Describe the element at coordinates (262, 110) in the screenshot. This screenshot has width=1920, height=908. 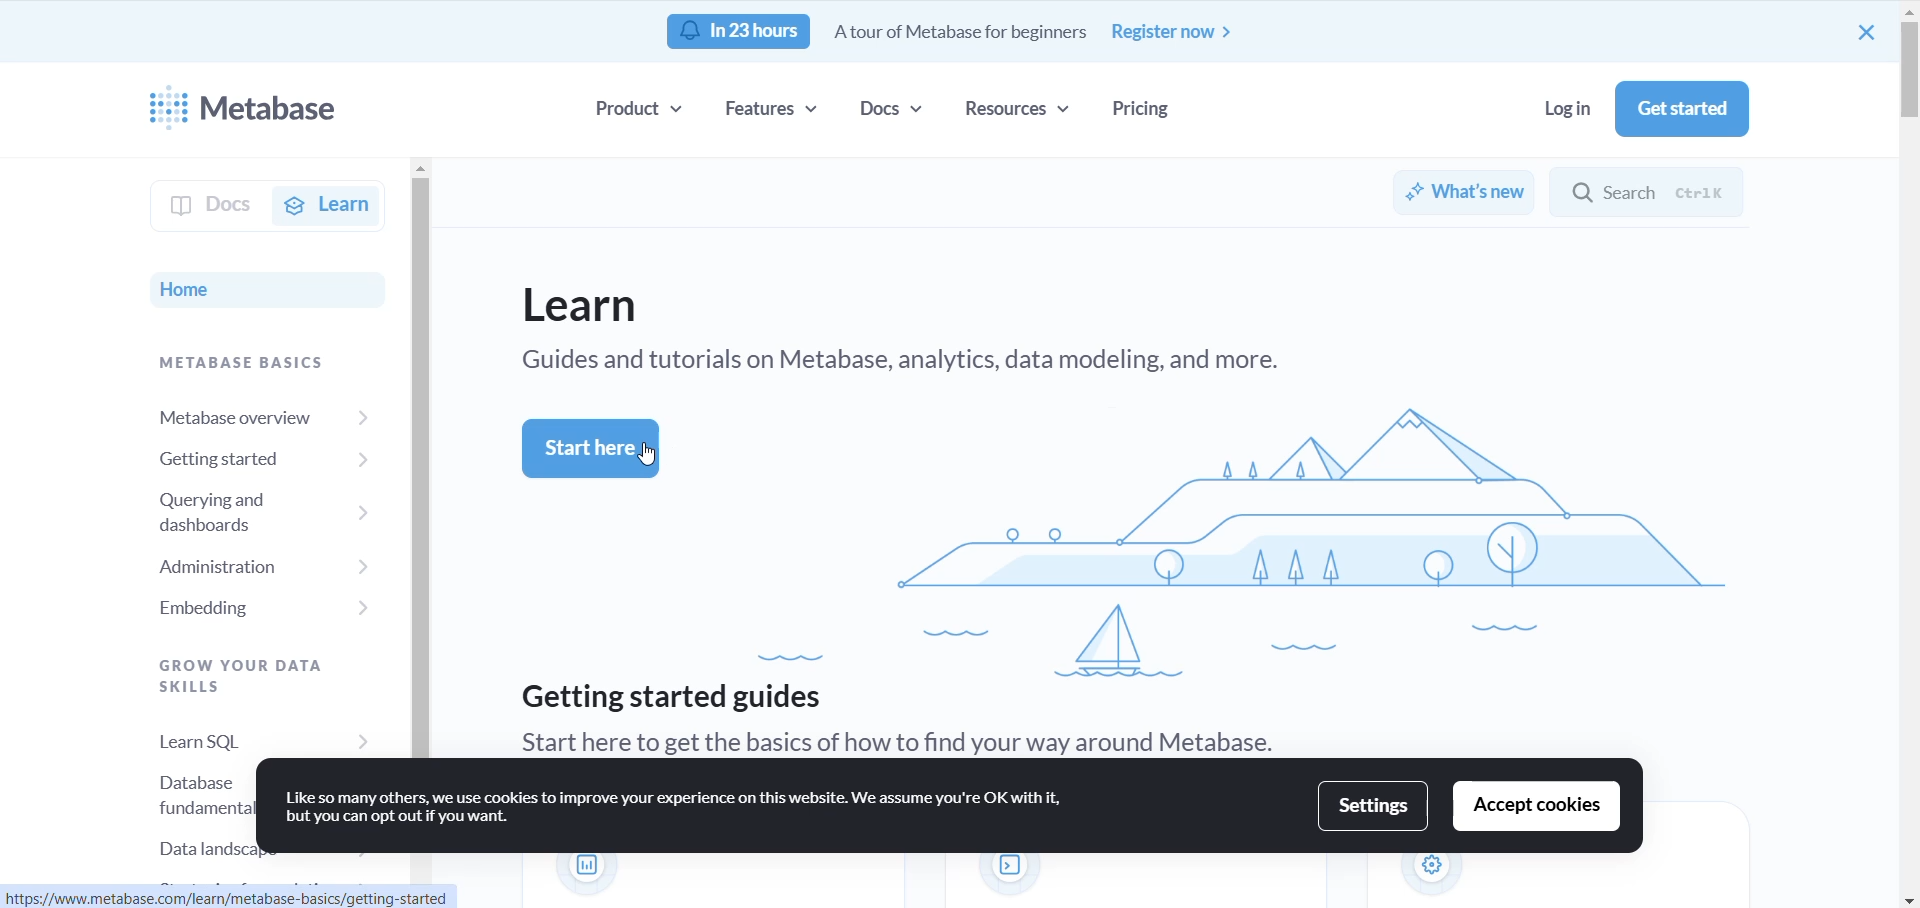
I see `logo and name` at that location.